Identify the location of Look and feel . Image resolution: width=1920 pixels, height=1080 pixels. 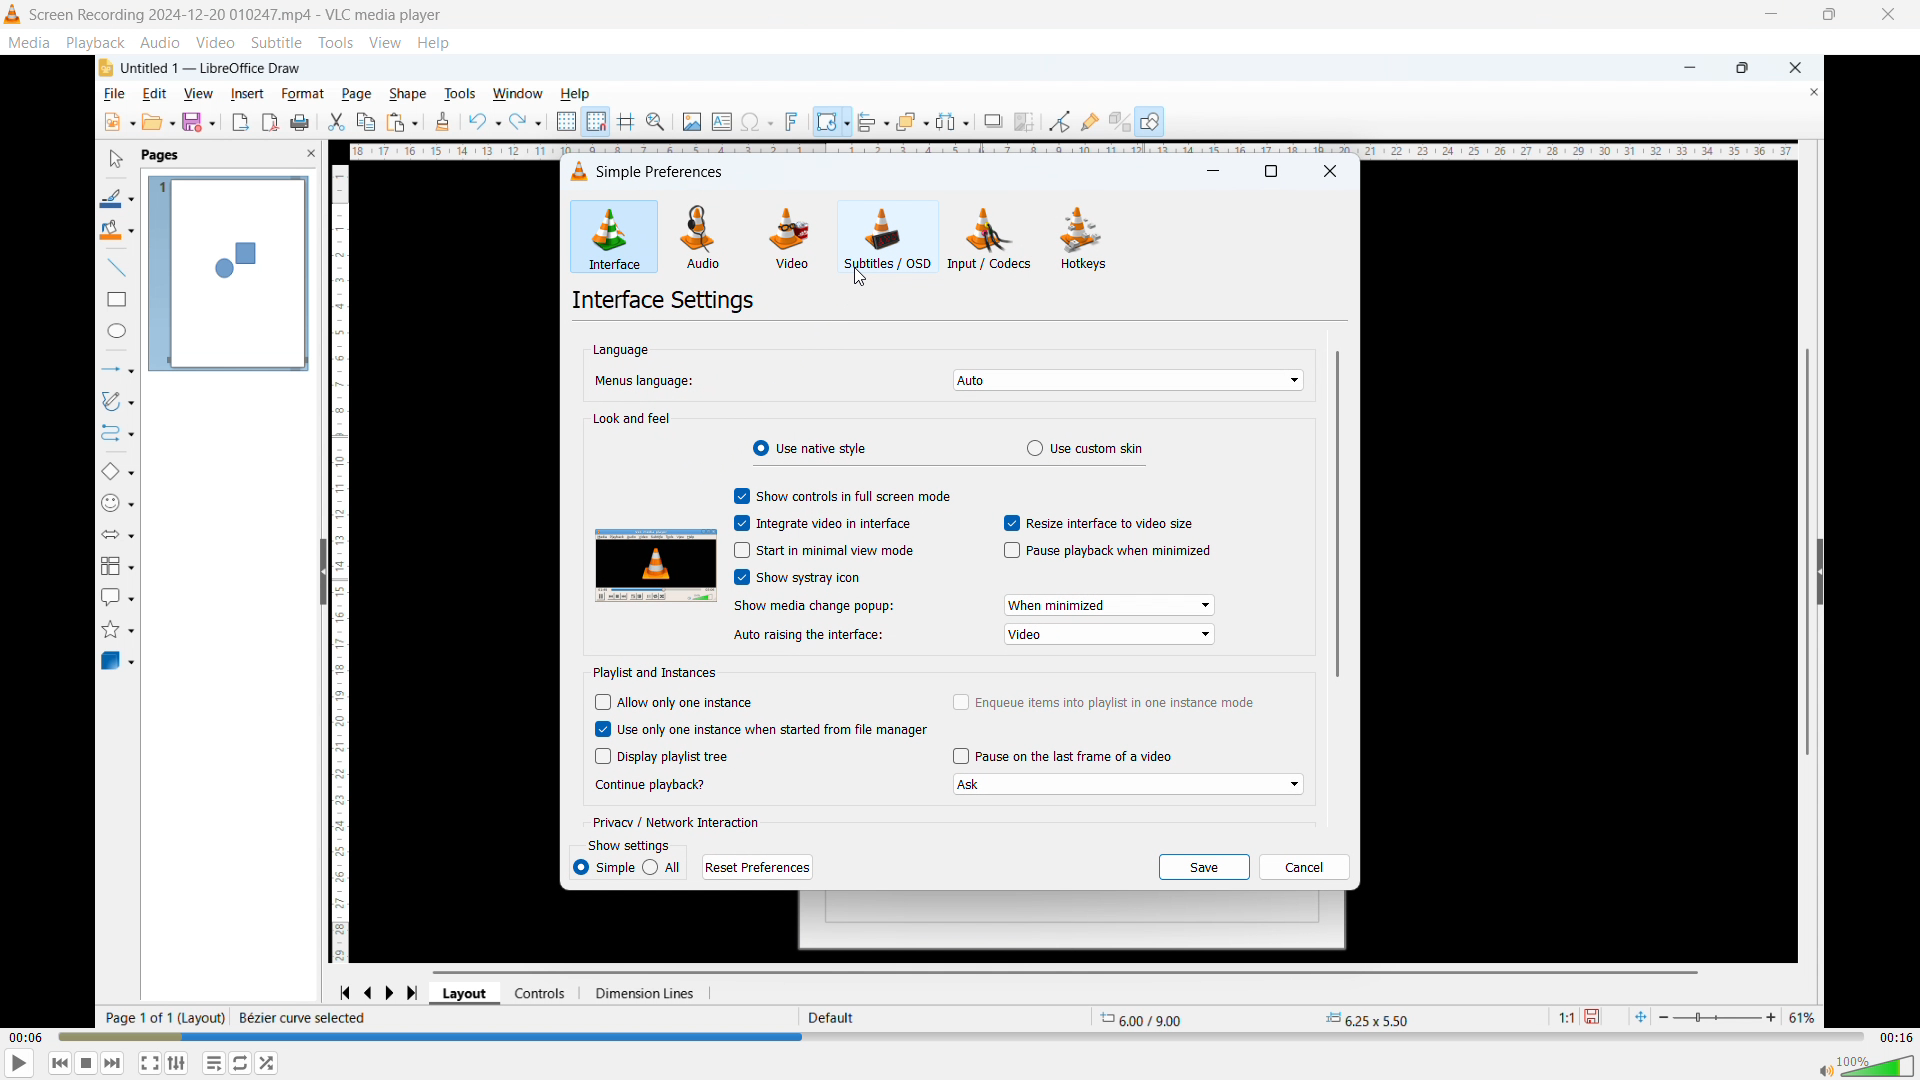
(634, 419).